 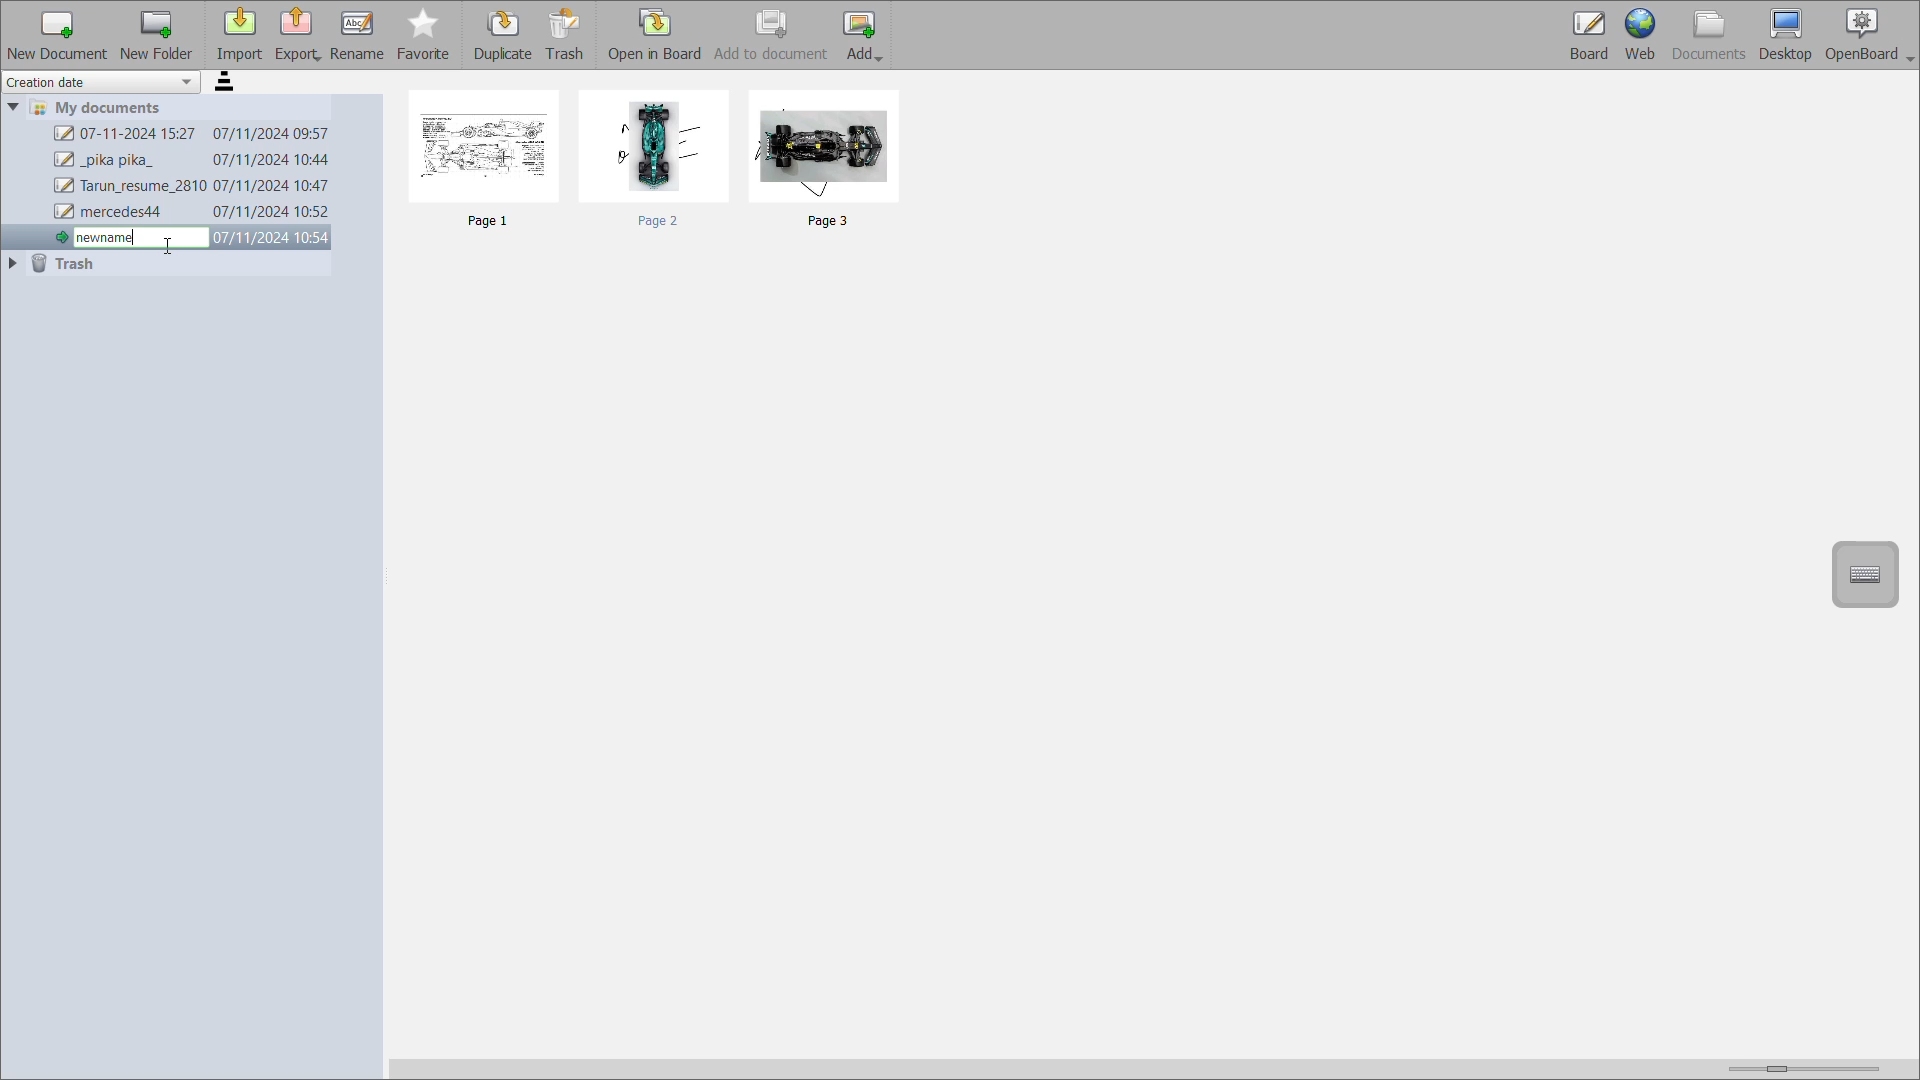 I want to click on creation date, so click(x=103, y=82).